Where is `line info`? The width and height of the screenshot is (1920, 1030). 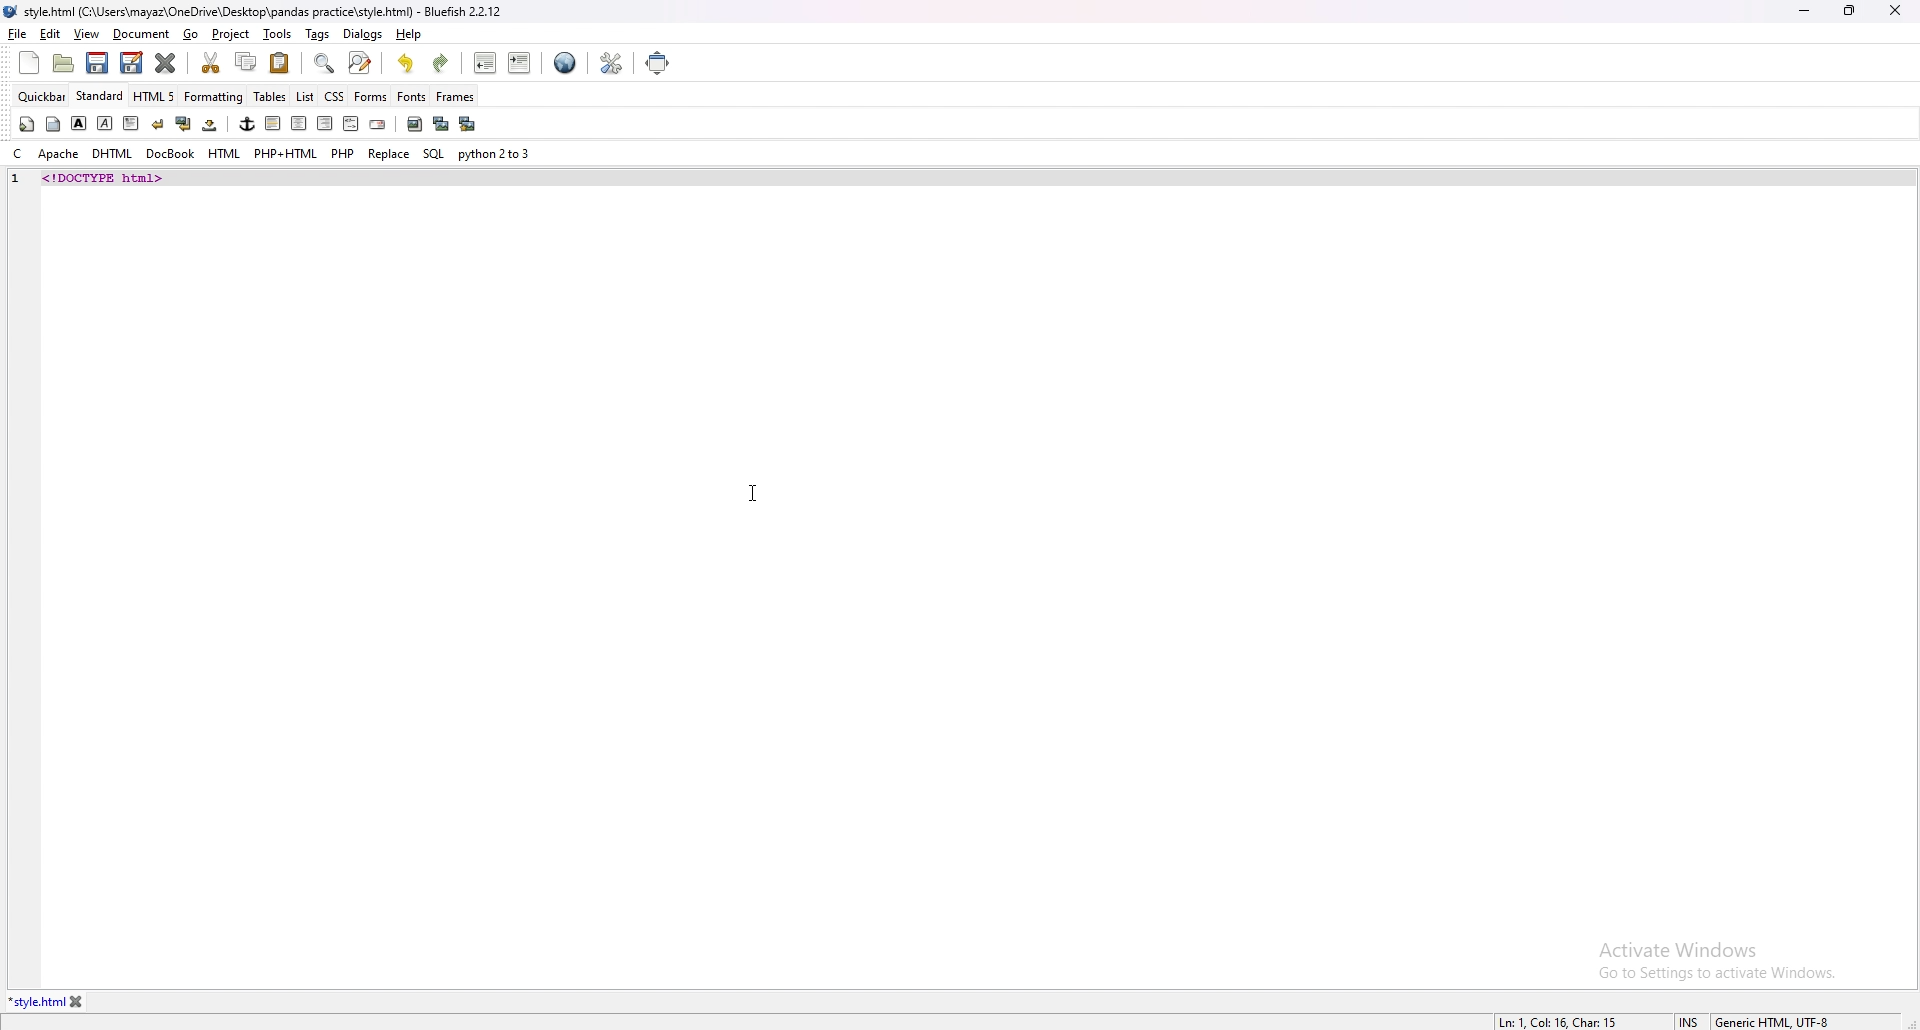 line info is located at coordinates (1557, 1020).